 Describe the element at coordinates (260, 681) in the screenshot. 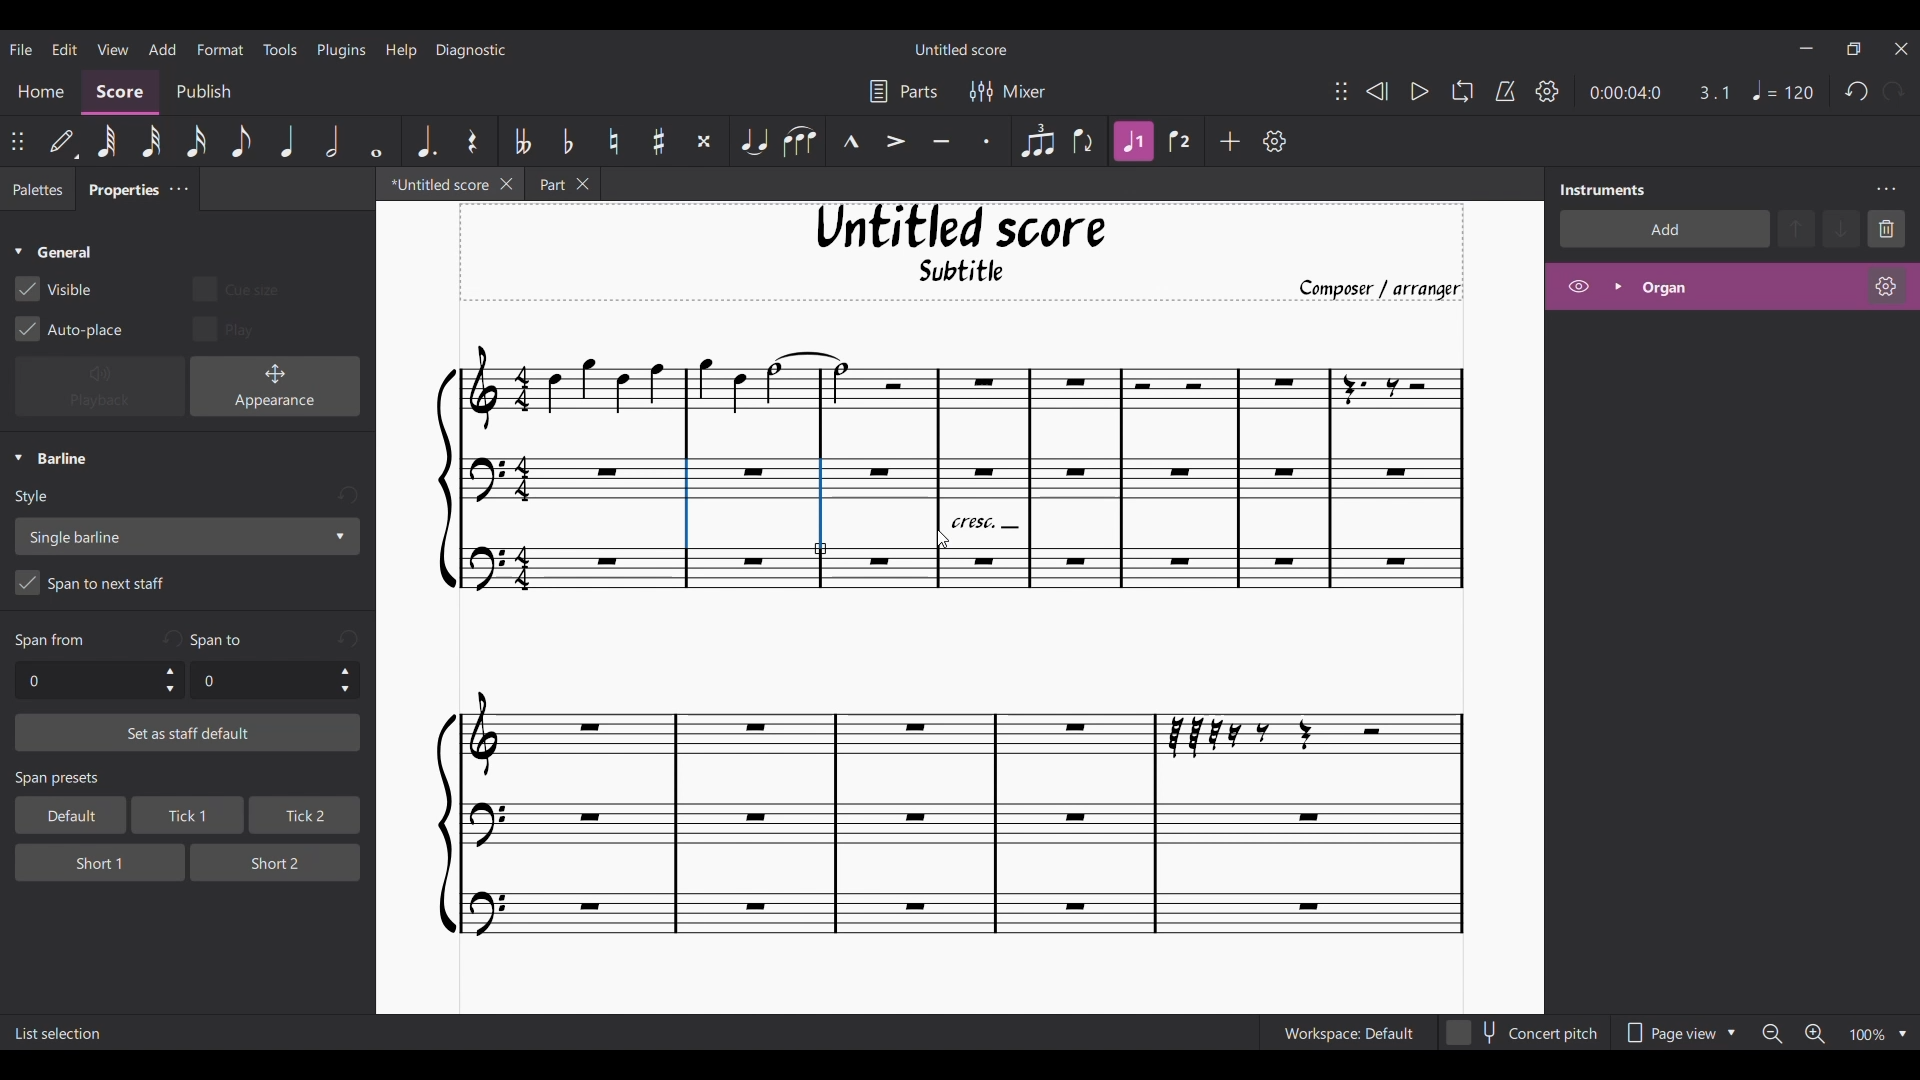

I see `Type in Span to` at that location.